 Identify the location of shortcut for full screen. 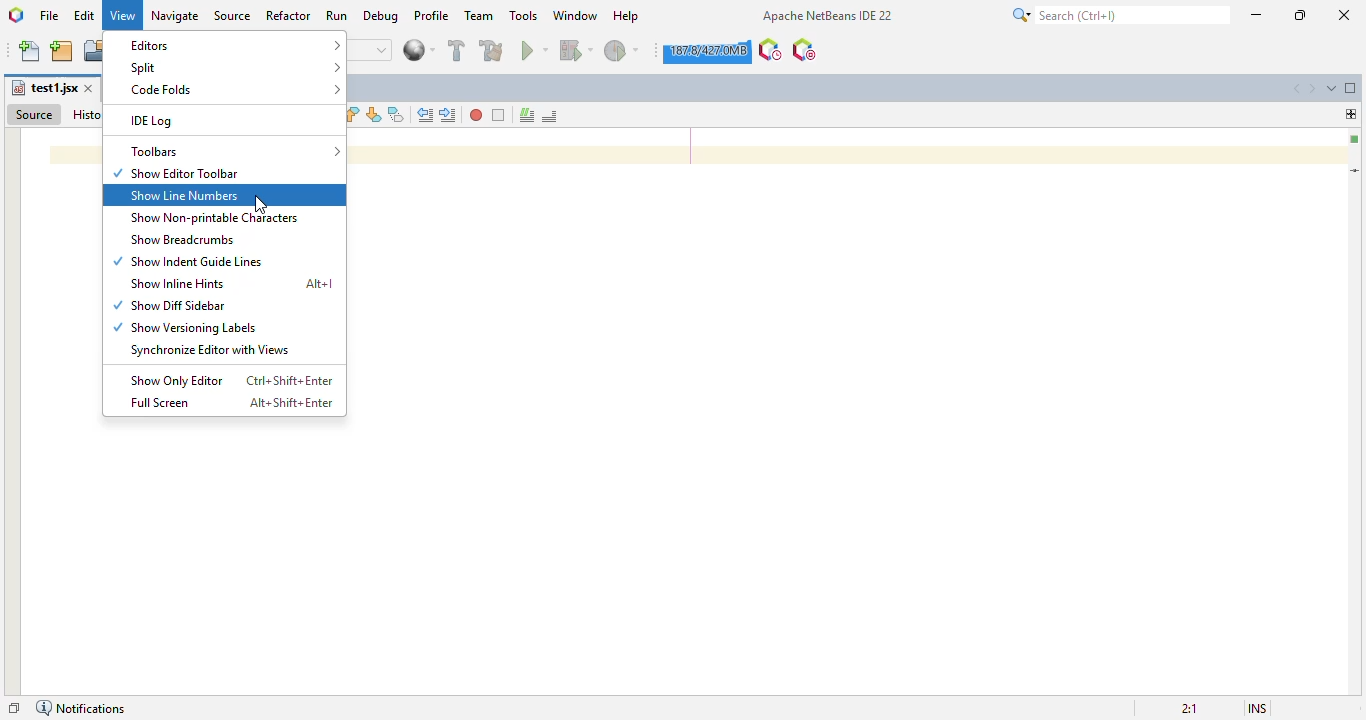
(290, 403).